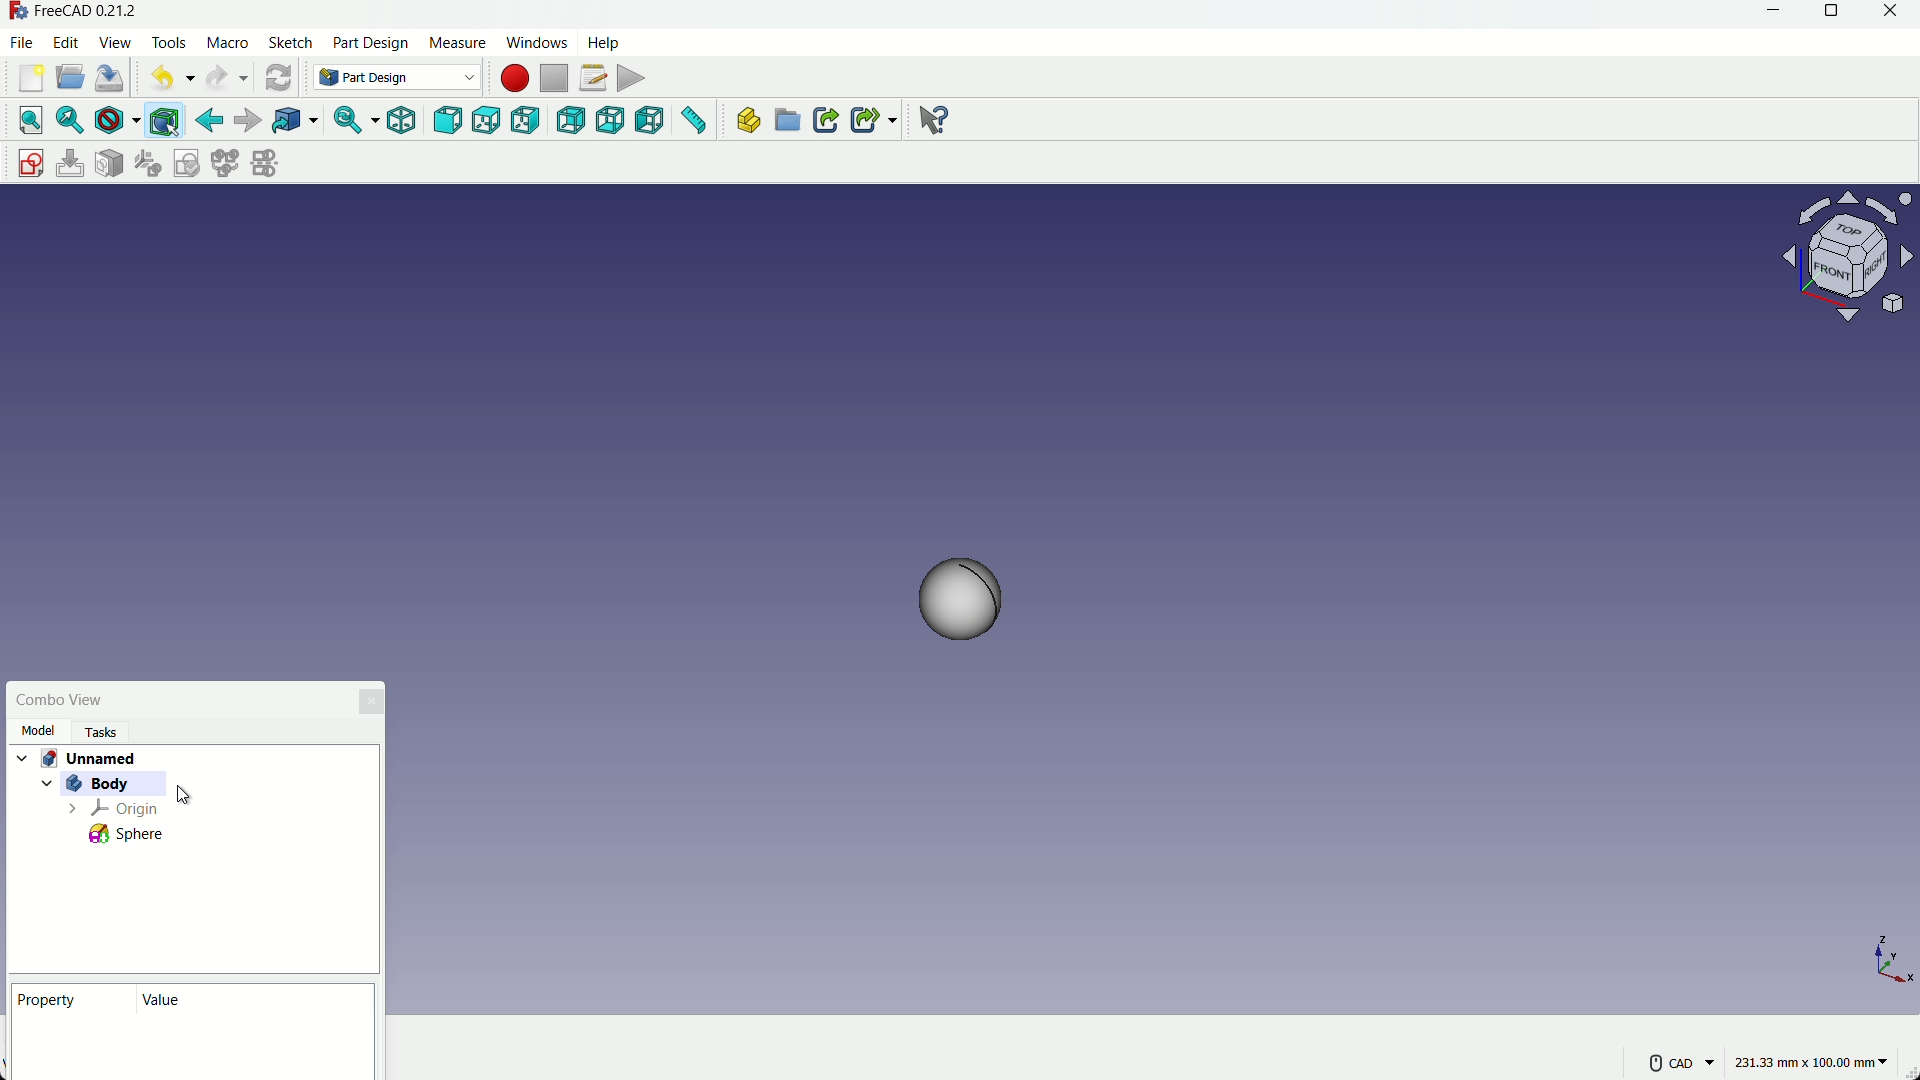 The height and width of the screenshot is (1080, 1920). Describe the element at coordinates (72, 122) in the screenshot. I see `fit selection` at that location.